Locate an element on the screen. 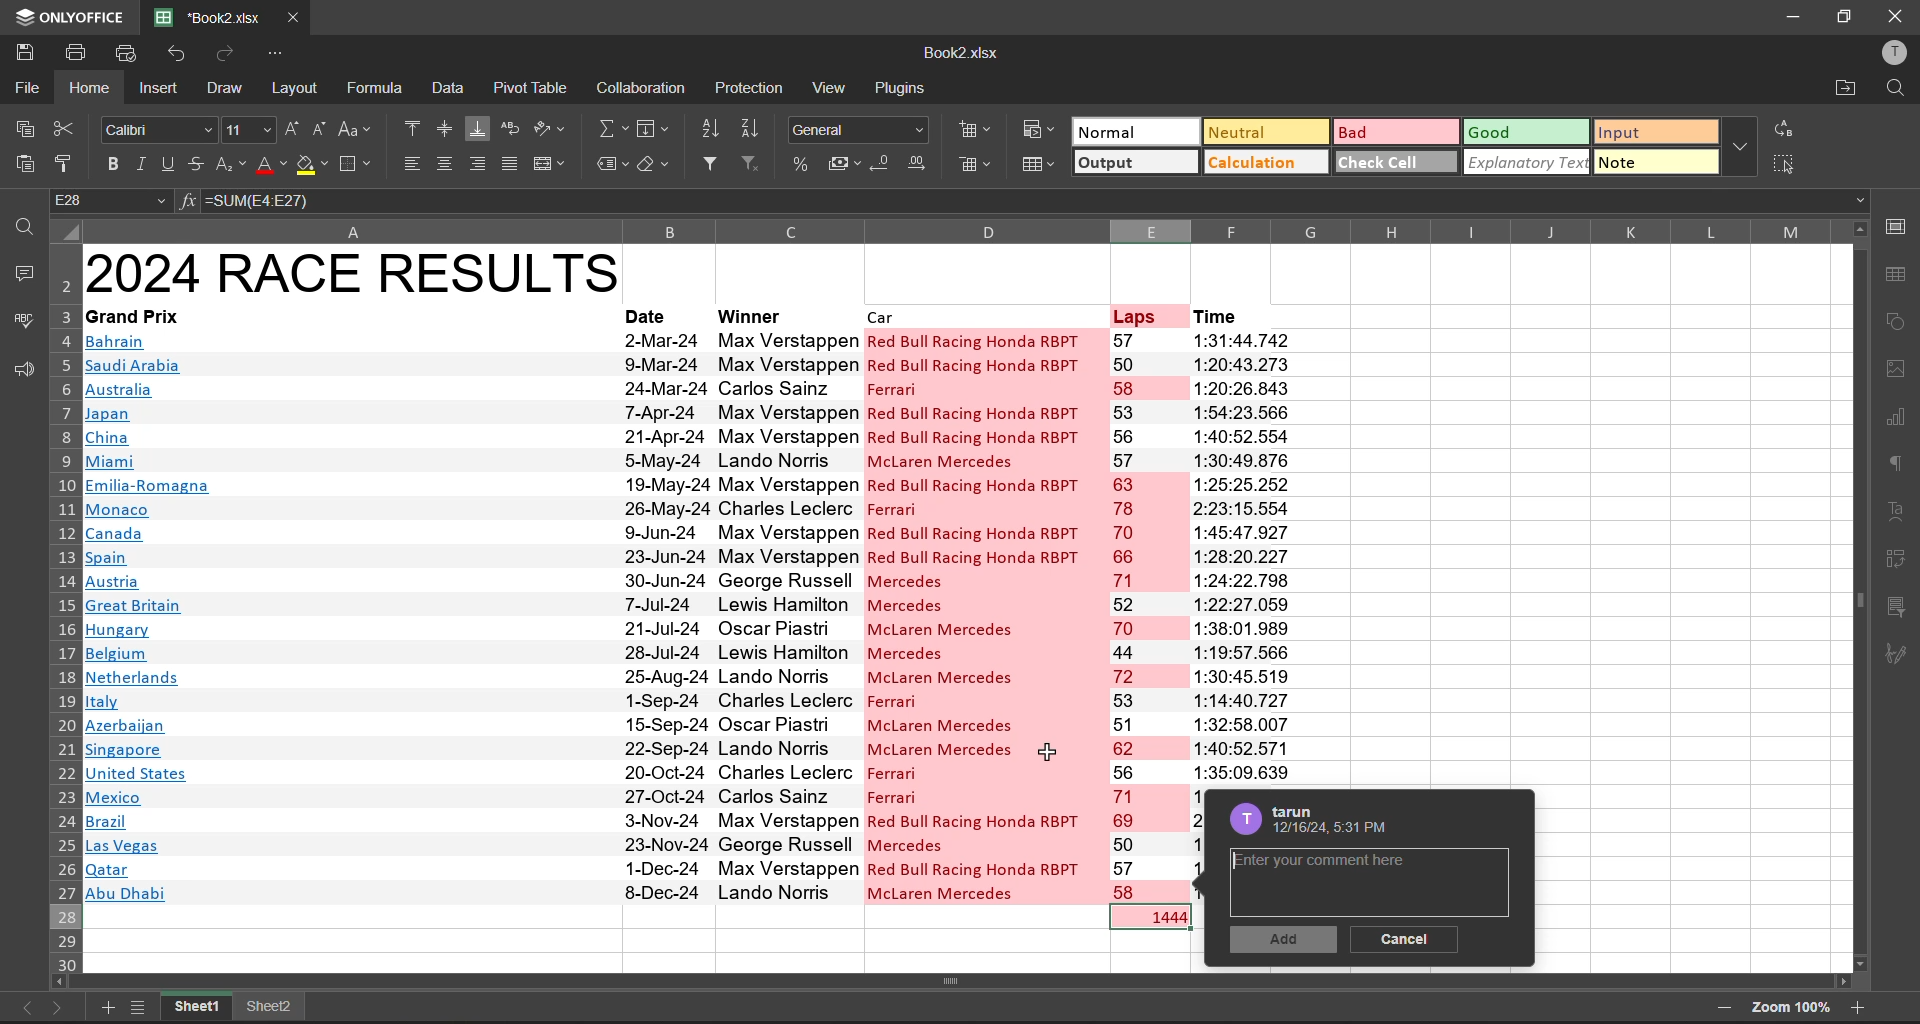  layout is located at coordinates (299, 90).